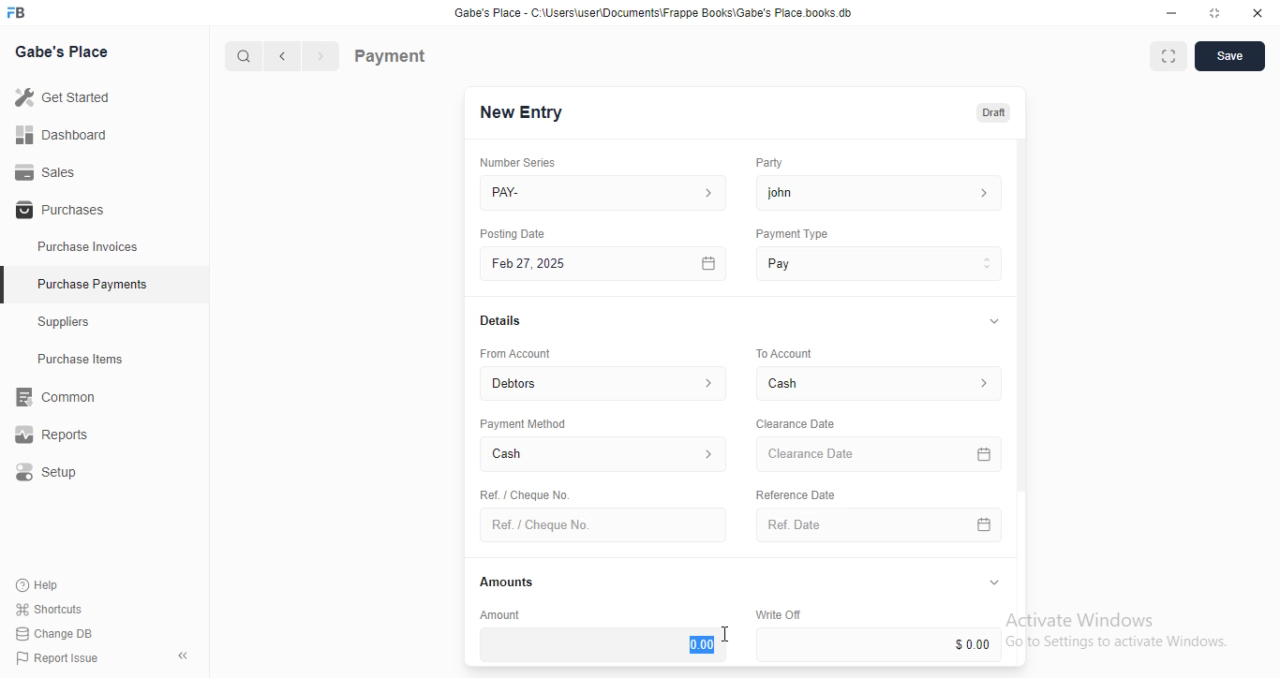 The height and width of the screenshot is (678, 1280). Describe the element at coordinates (794, 424) in the screenshot. I see `Clearance Date` at that location.